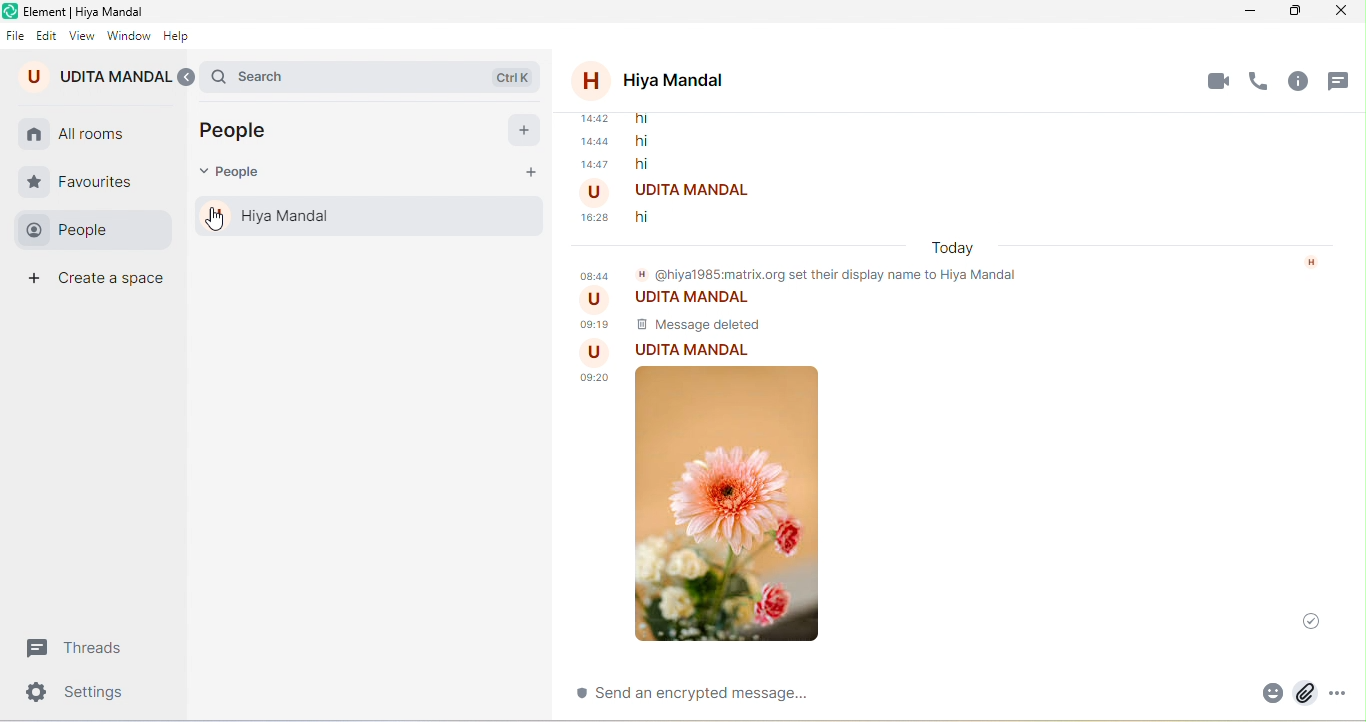  What do you see at coordinates (1314, 622) in the screenshot?
I see `message was sent` at bounding box center [1314, 622].